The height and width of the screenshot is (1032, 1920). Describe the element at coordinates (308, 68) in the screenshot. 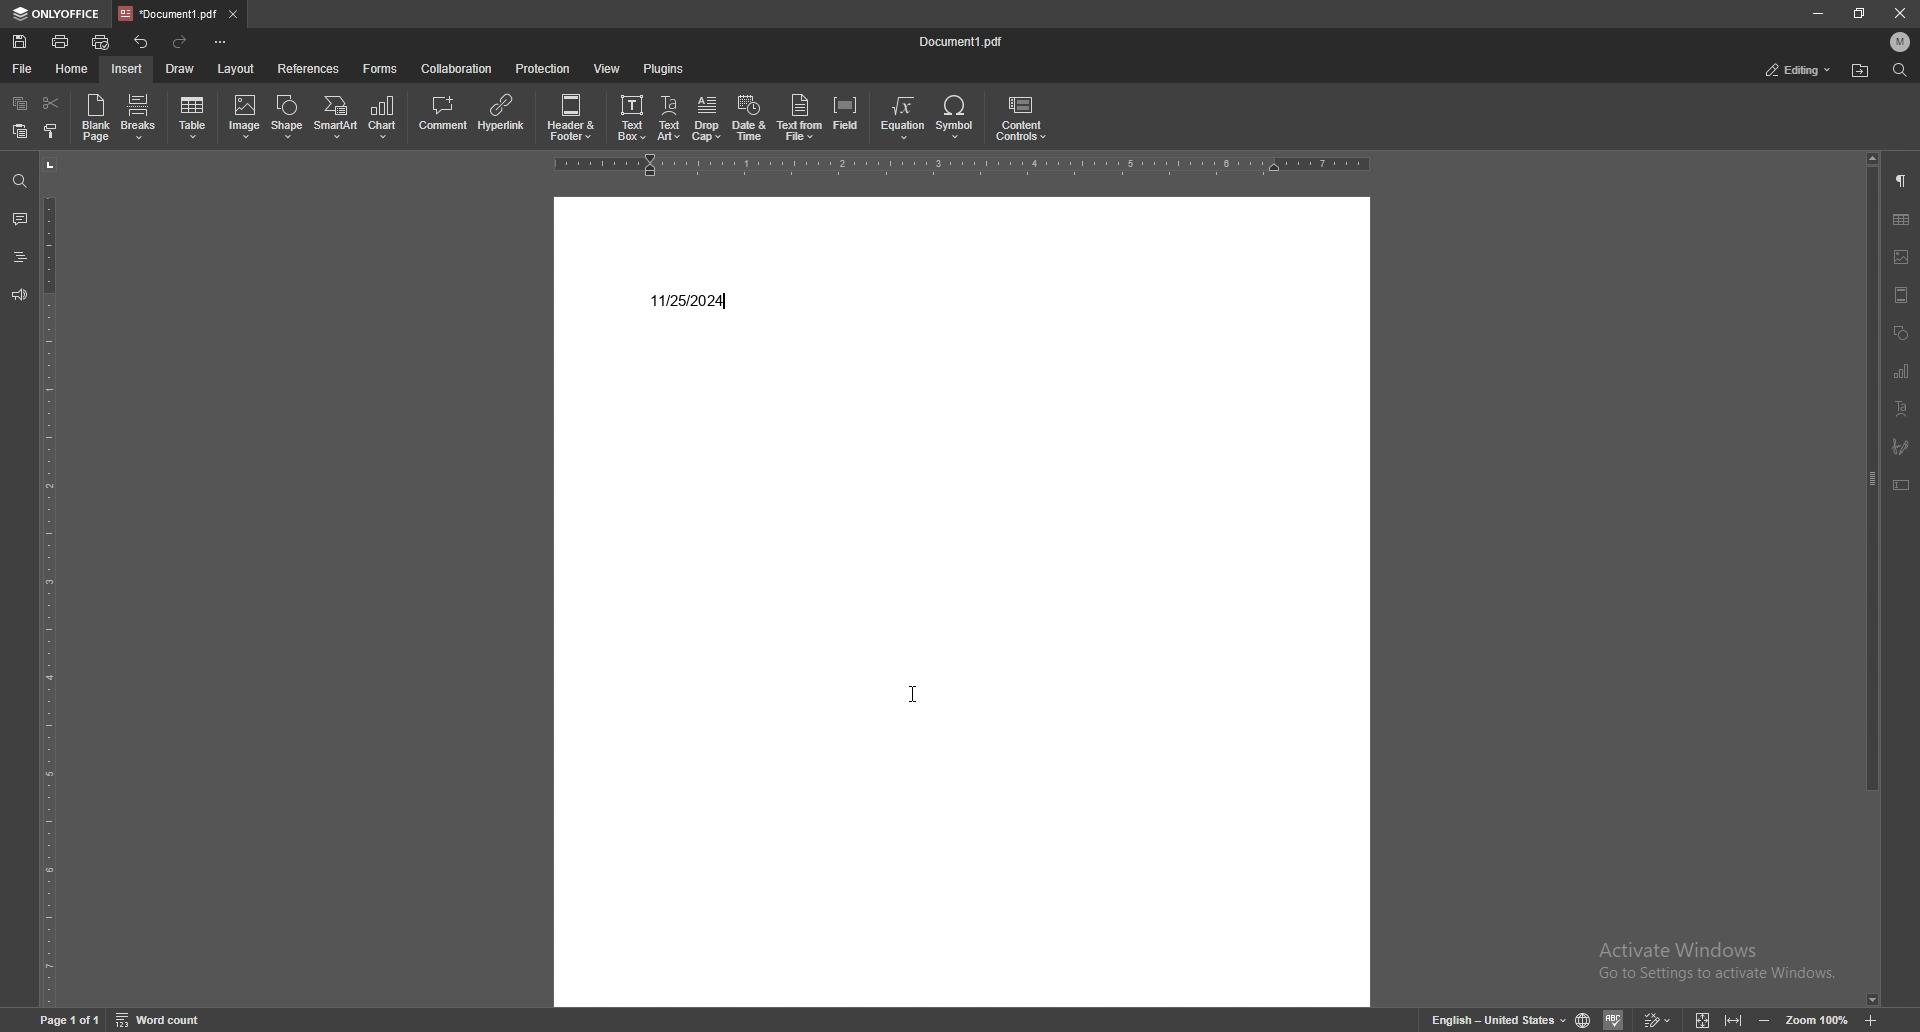

I see `references` at that location.